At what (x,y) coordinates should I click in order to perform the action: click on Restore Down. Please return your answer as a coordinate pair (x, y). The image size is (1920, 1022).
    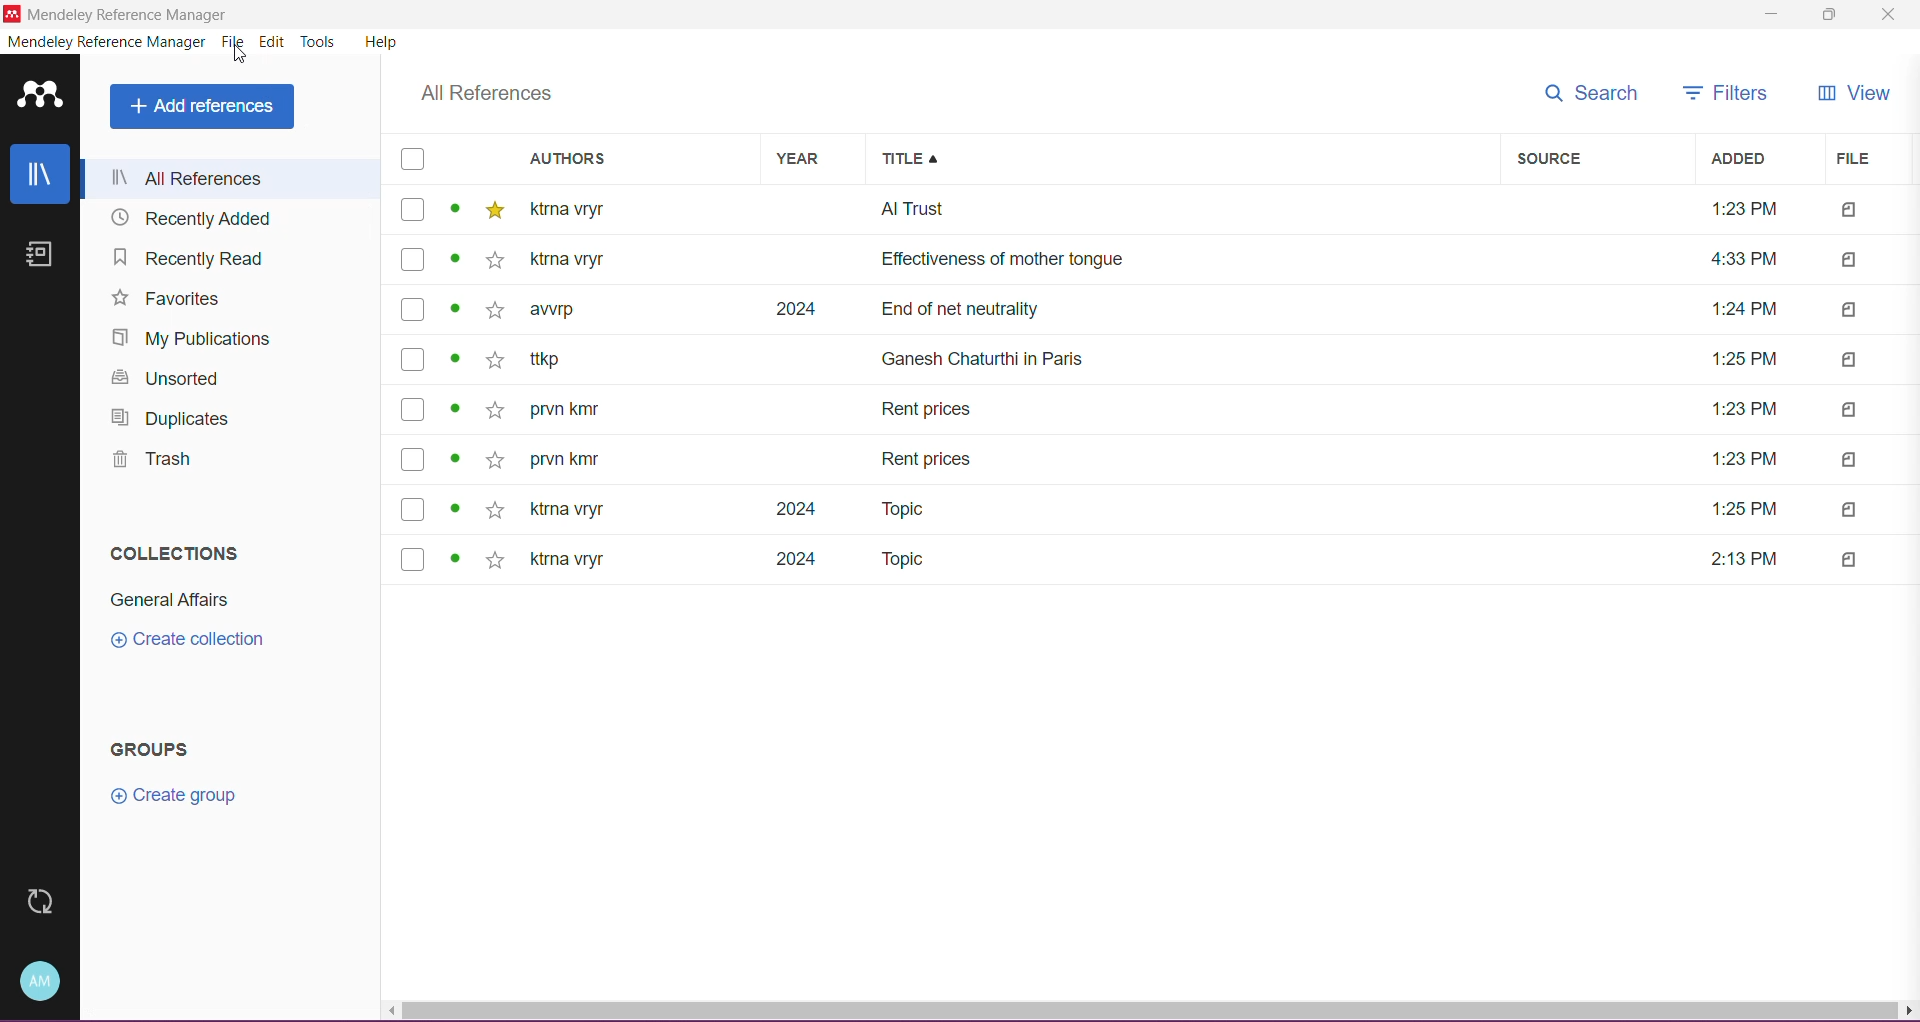
    Looking at the image, I should click on (1827, 16).